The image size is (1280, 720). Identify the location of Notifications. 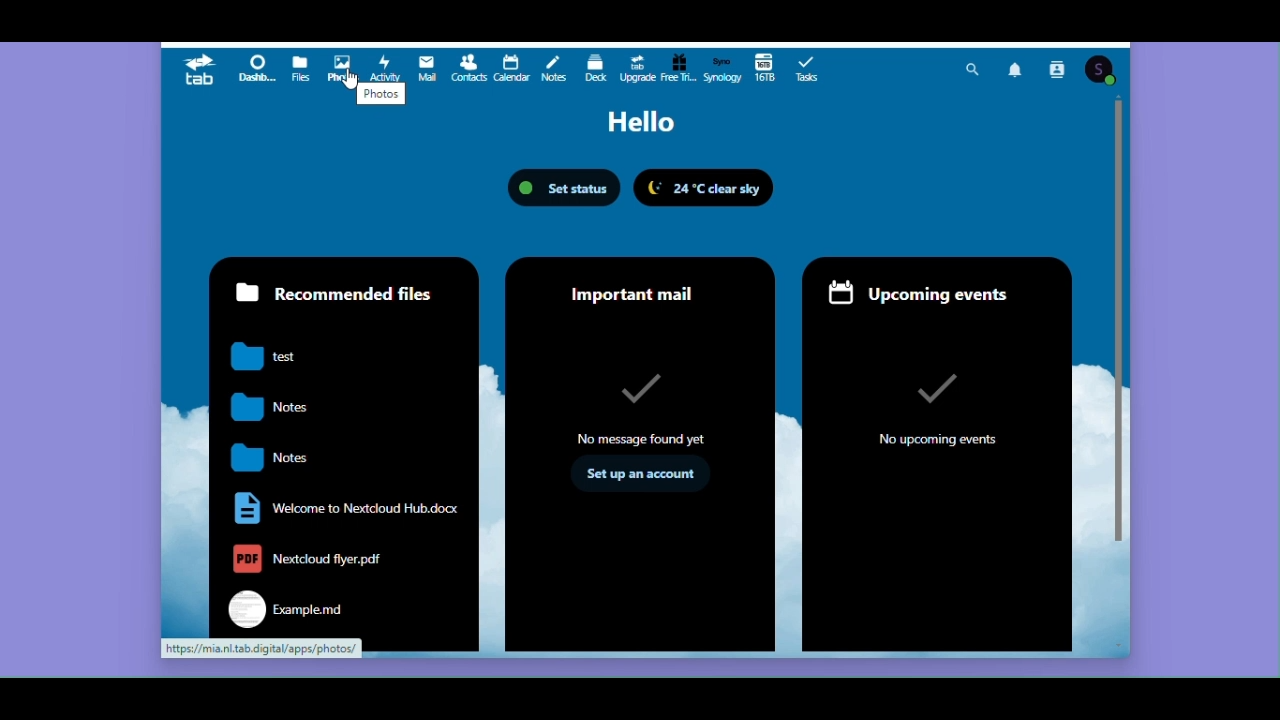
(1018, 71).